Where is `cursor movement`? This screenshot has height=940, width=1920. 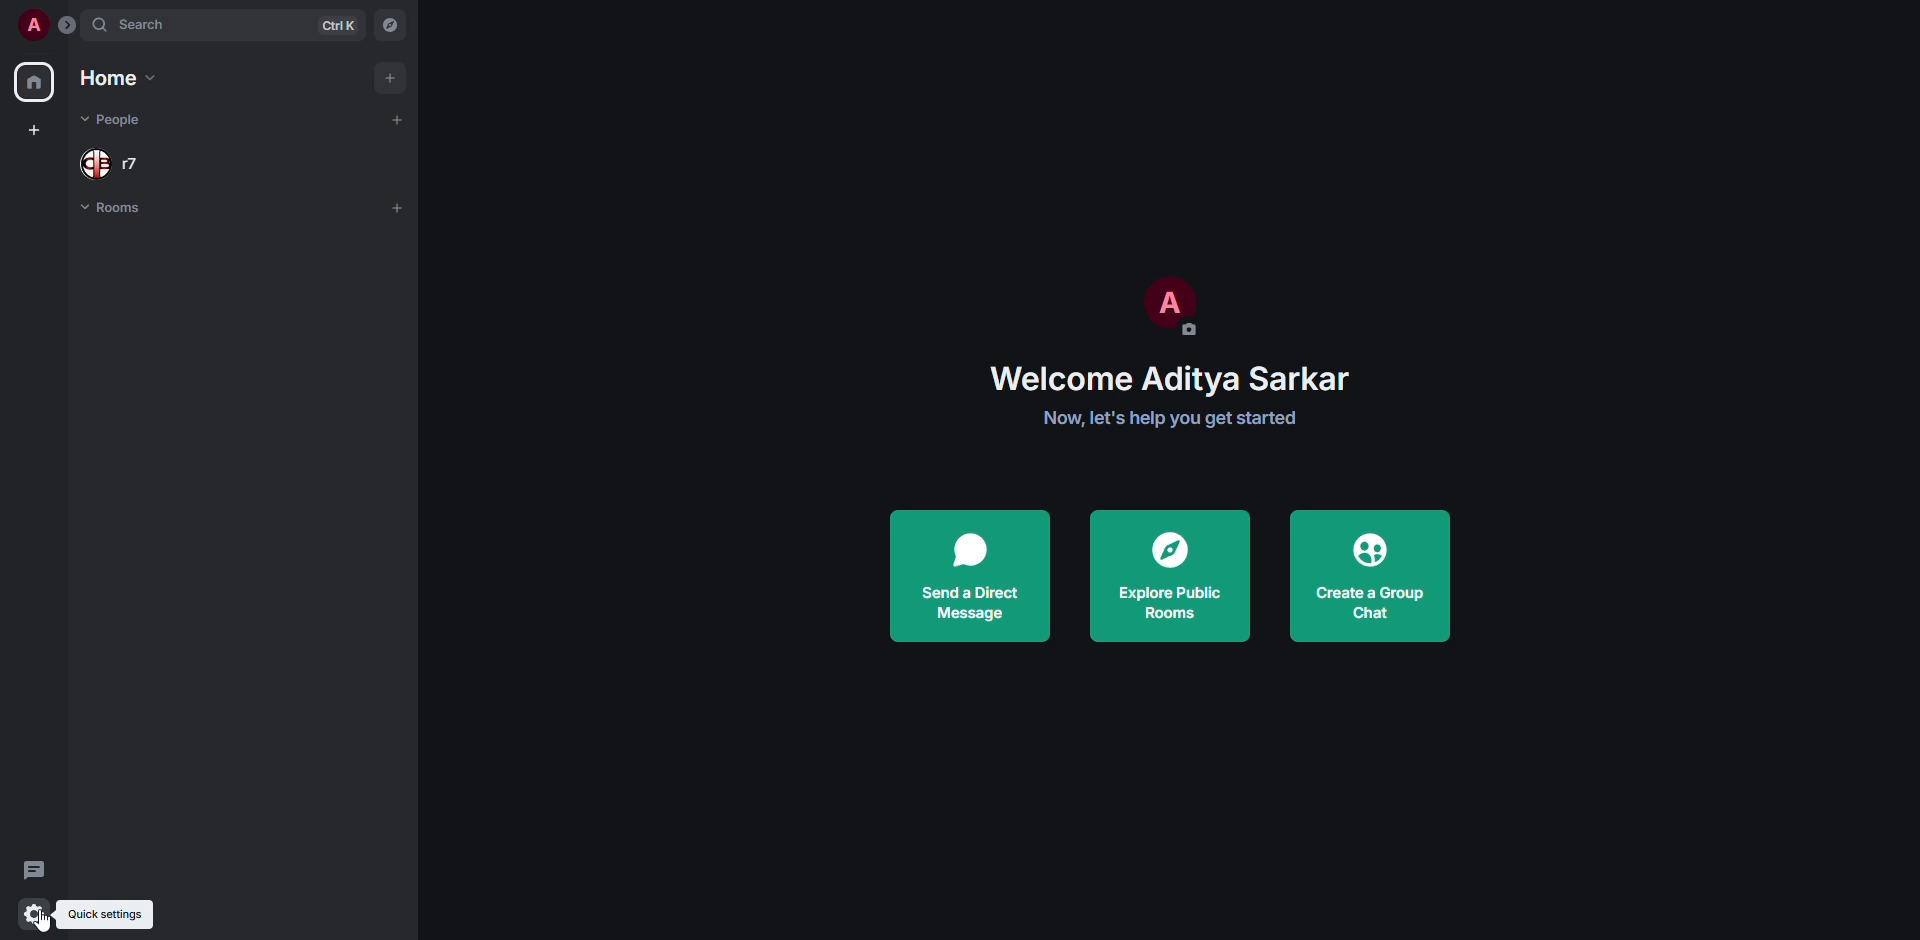
cursor movement is located at coordinates (46, 926).